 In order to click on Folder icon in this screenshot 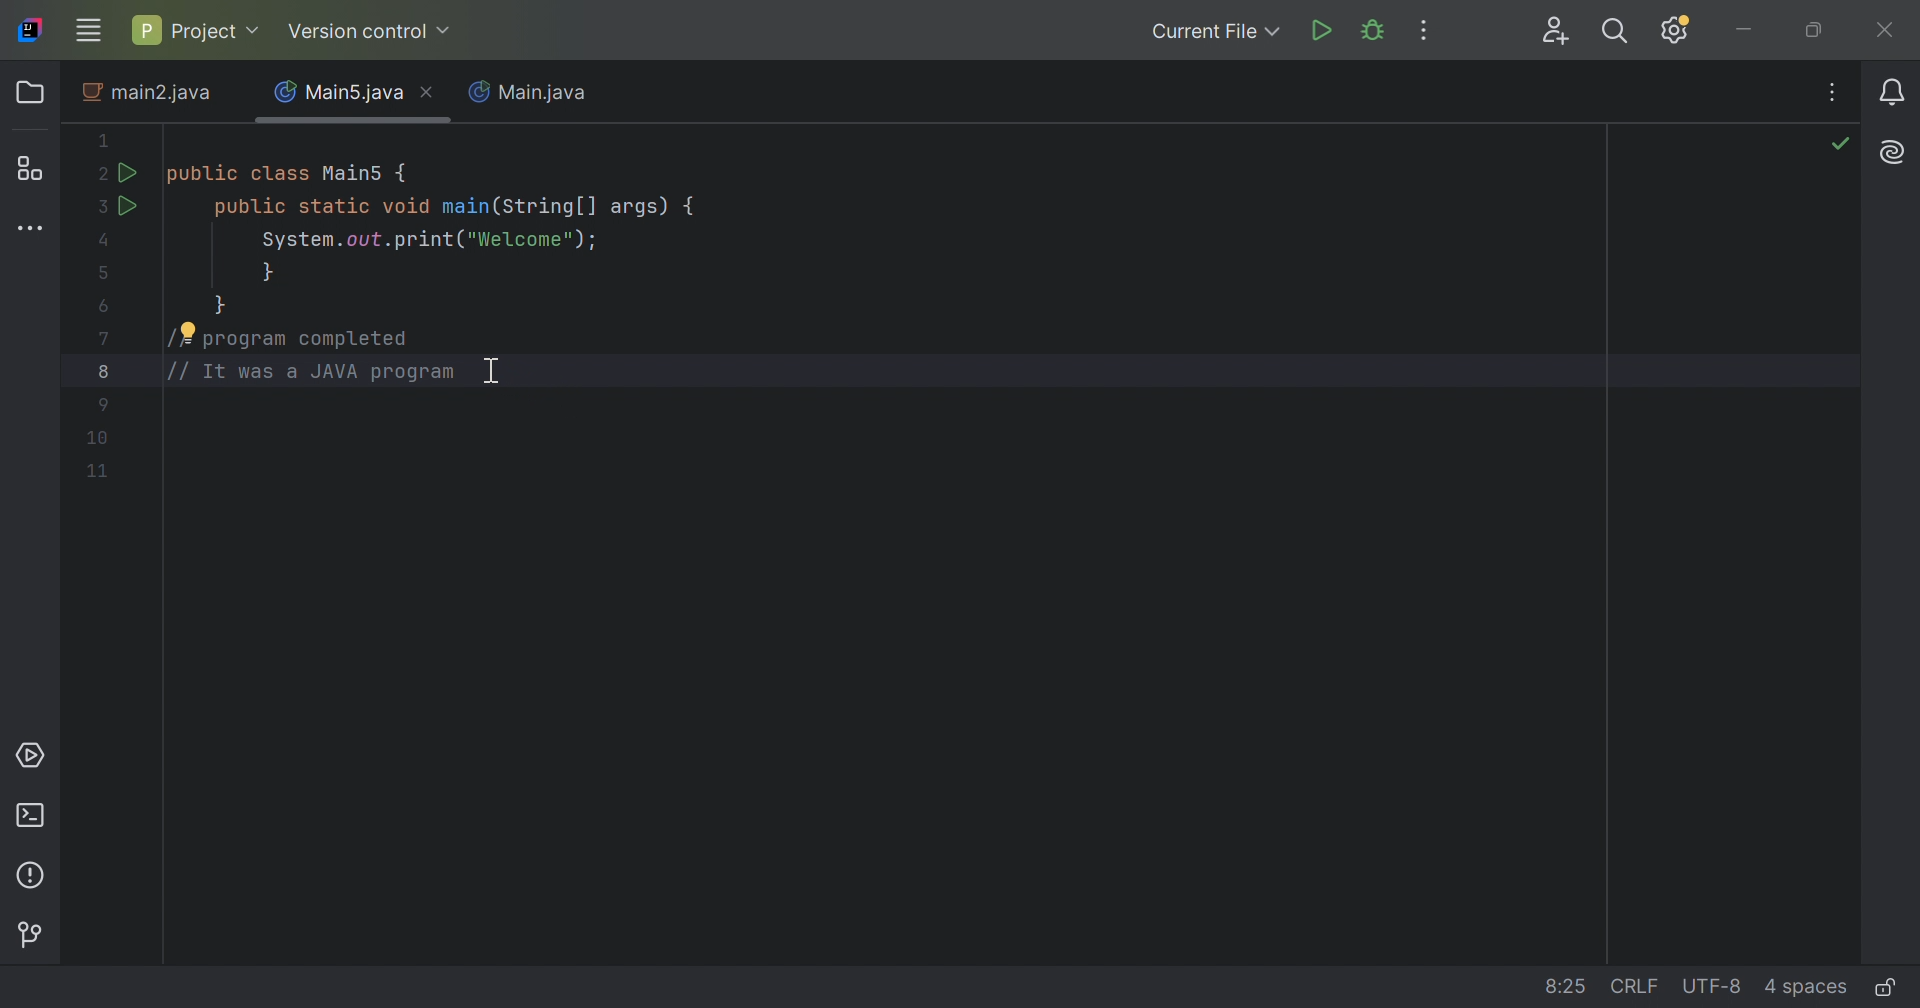, I will do `click(30, 94)`.